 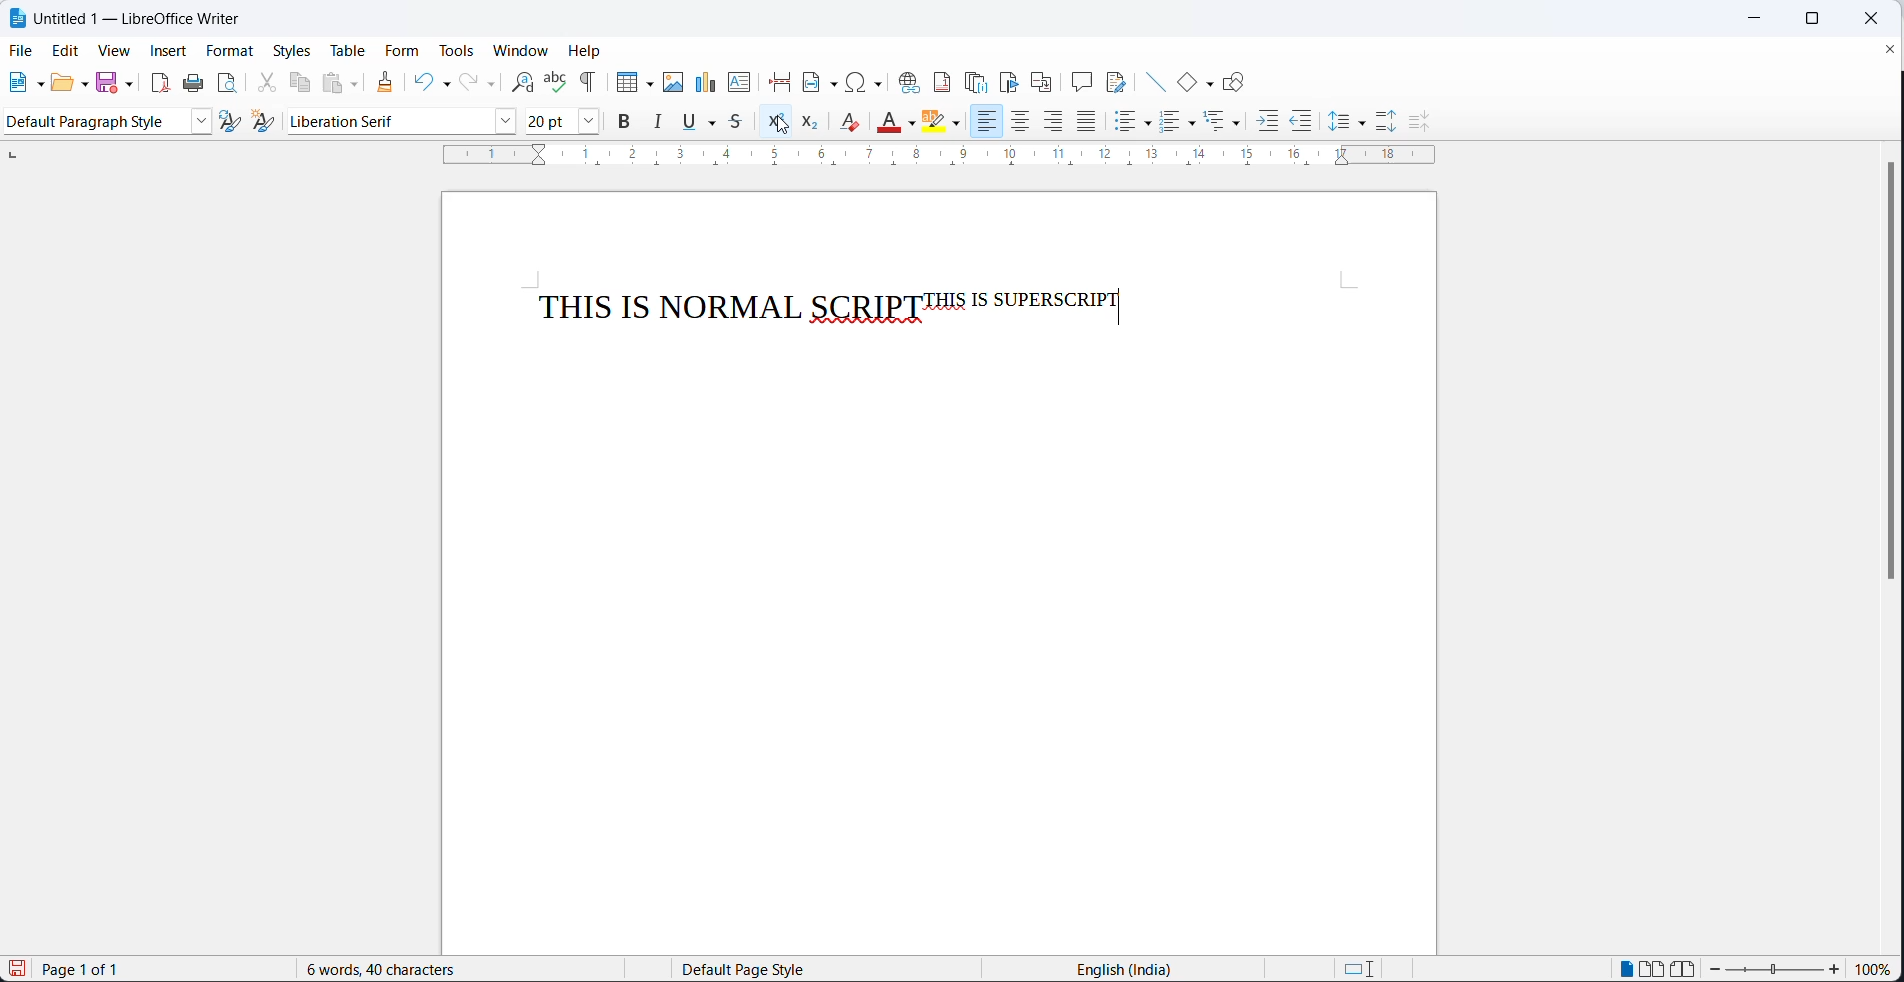 I want to click on view, so click(x=107, y=52).